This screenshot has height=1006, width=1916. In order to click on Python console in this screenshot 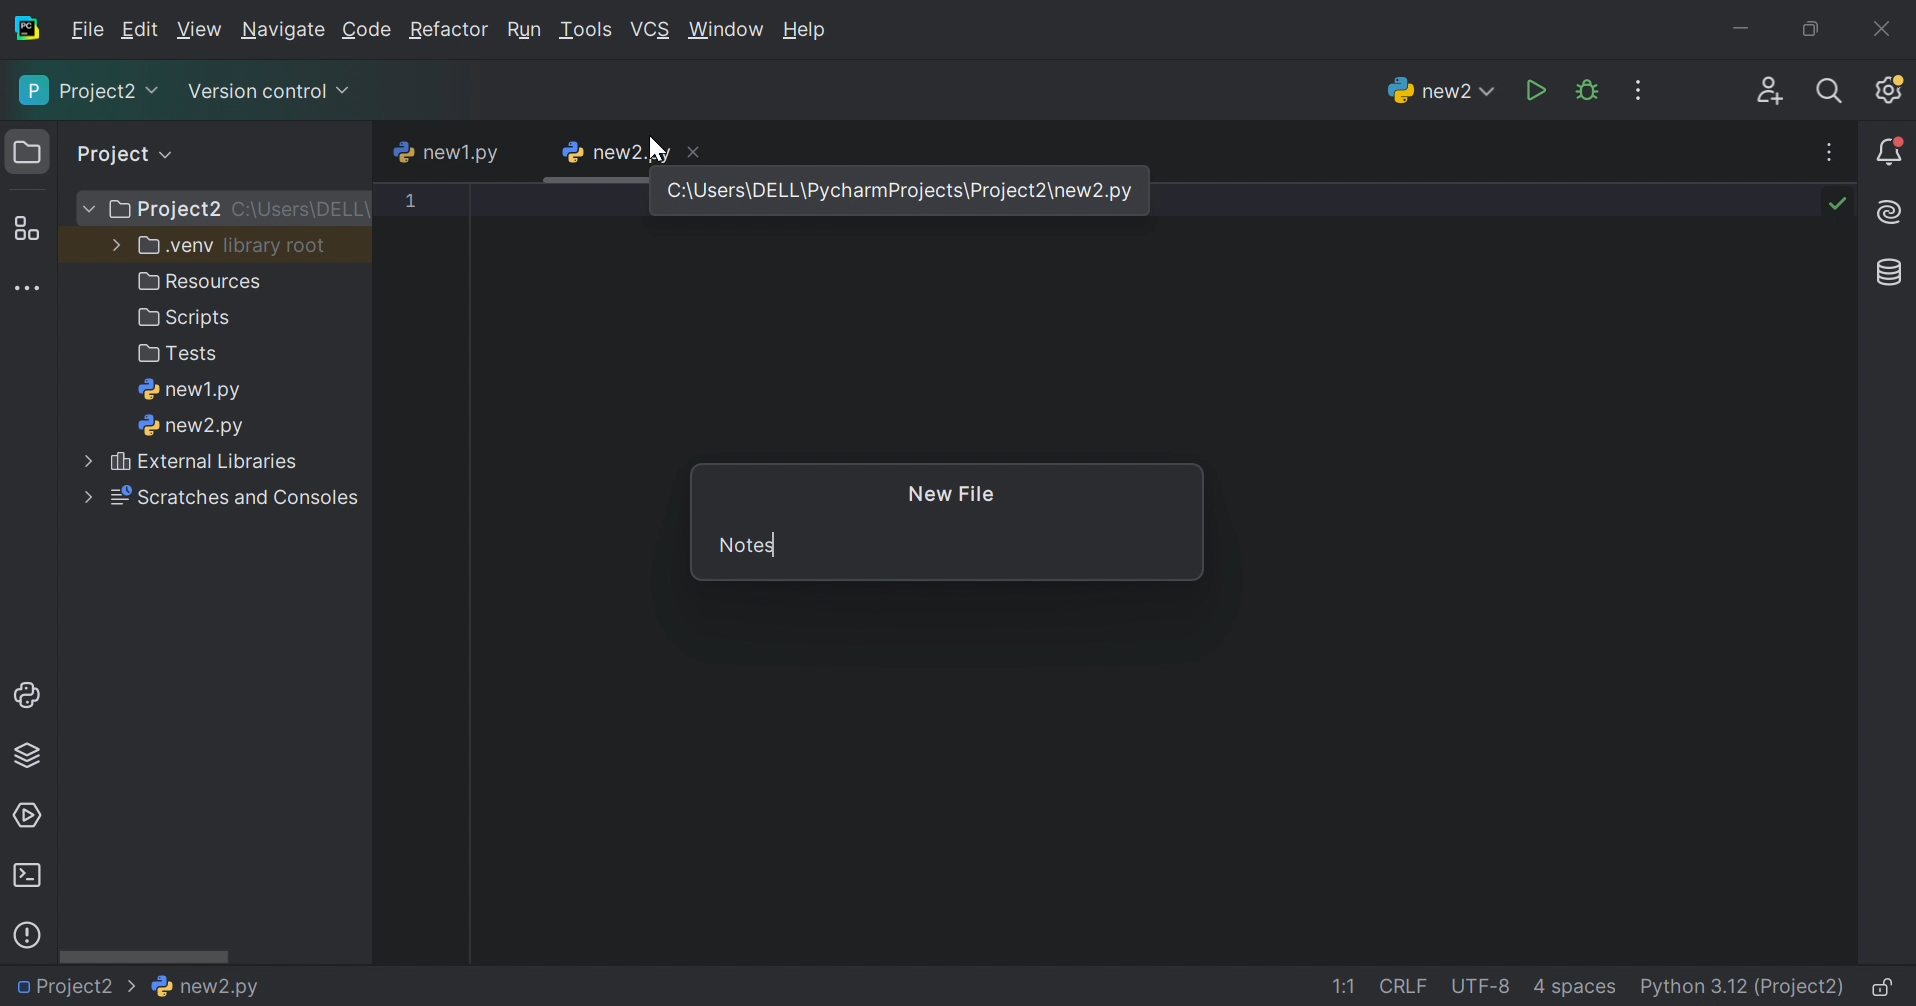, I will do `click(29, 696)`.